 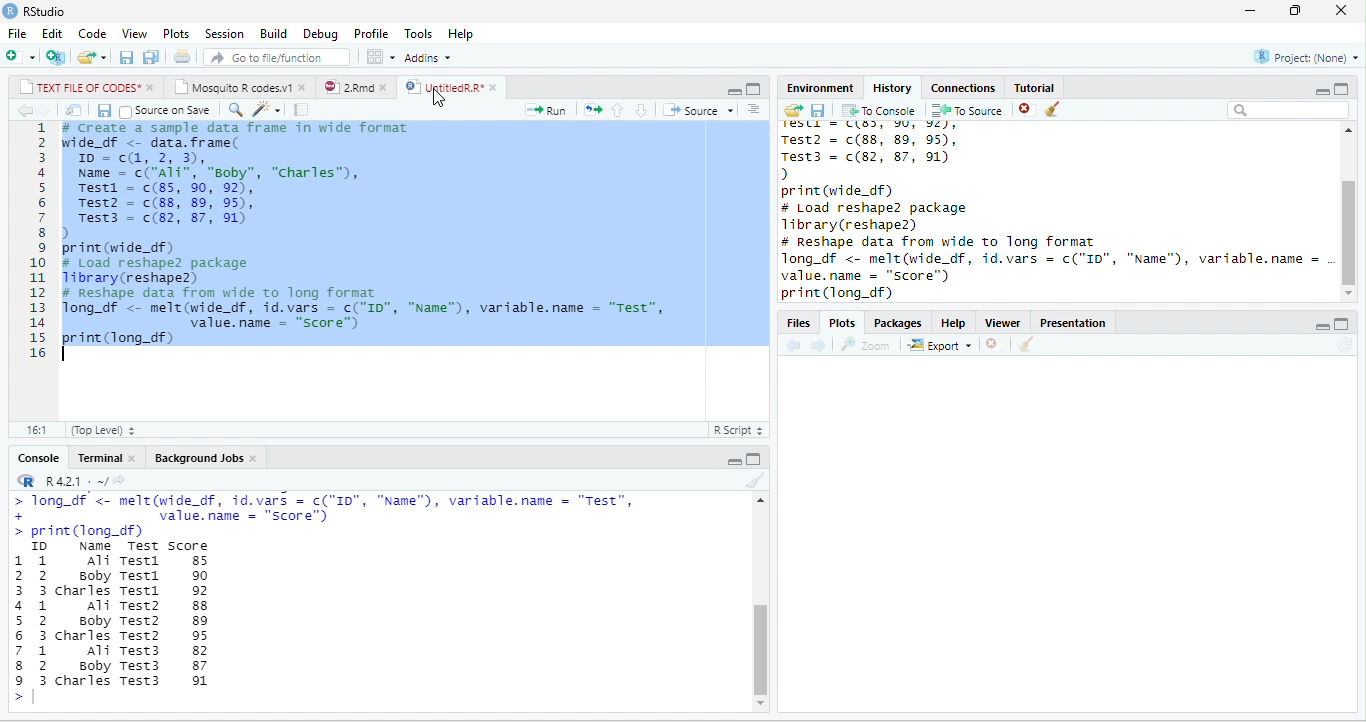 I want to click on # Reshape data from wide to long format

Tong_df <- melt(wide_df, id.vars = c("ID", "Name"), variable.name = "Test",
value.name = “score”)

print(long_df), so click(x=376, y=316).